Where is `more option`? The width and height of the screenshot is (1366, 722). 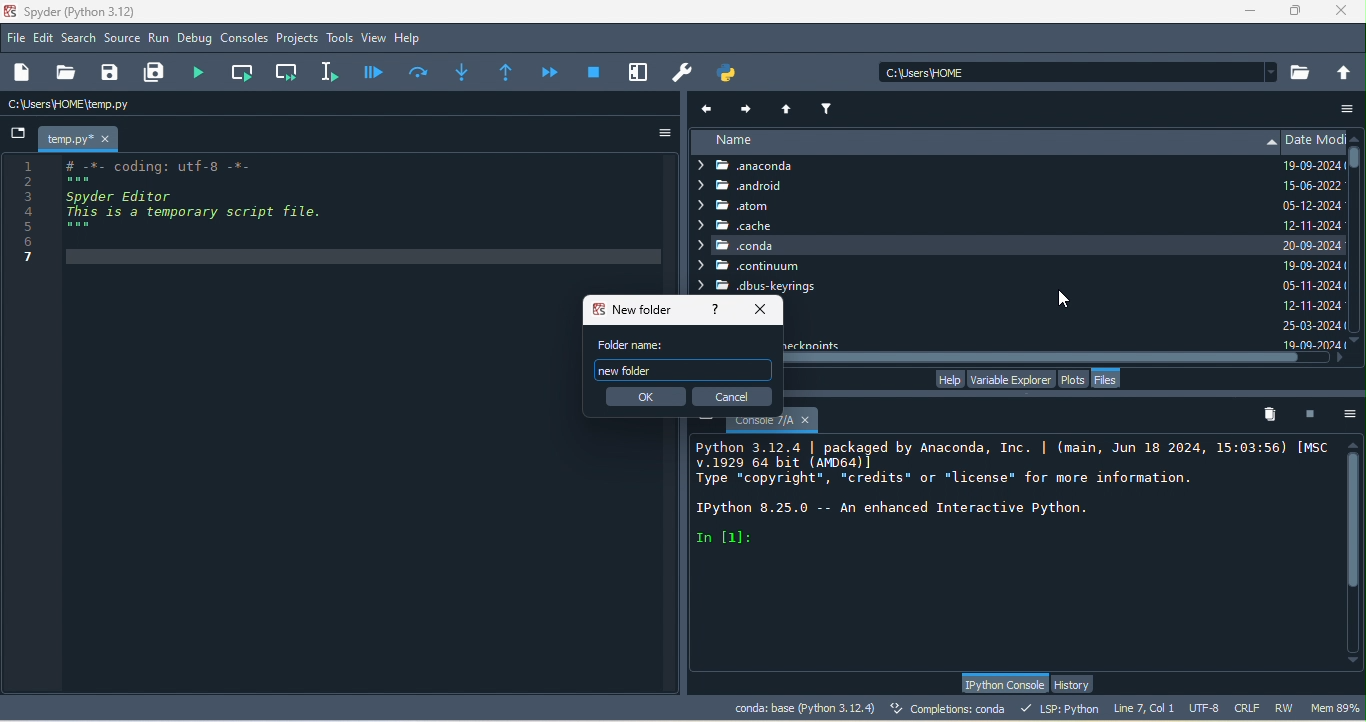 more option is located at coordinates (1349, 108).